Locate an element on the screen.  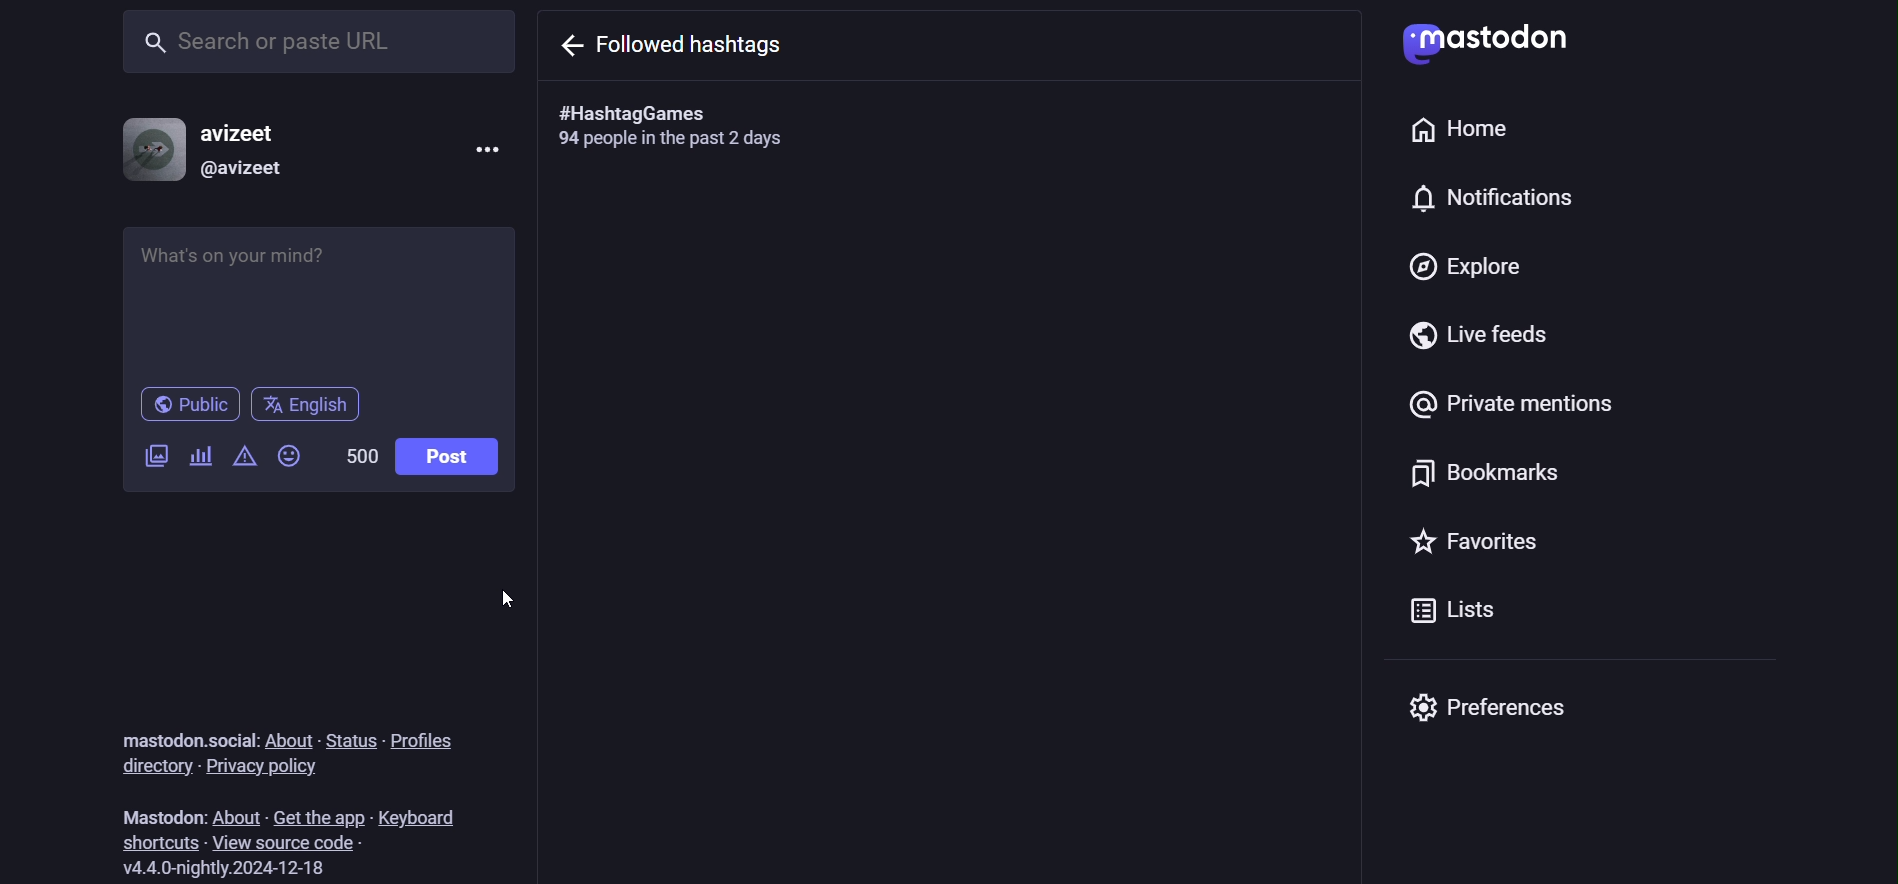
directory is located at coordinates (151, 768).